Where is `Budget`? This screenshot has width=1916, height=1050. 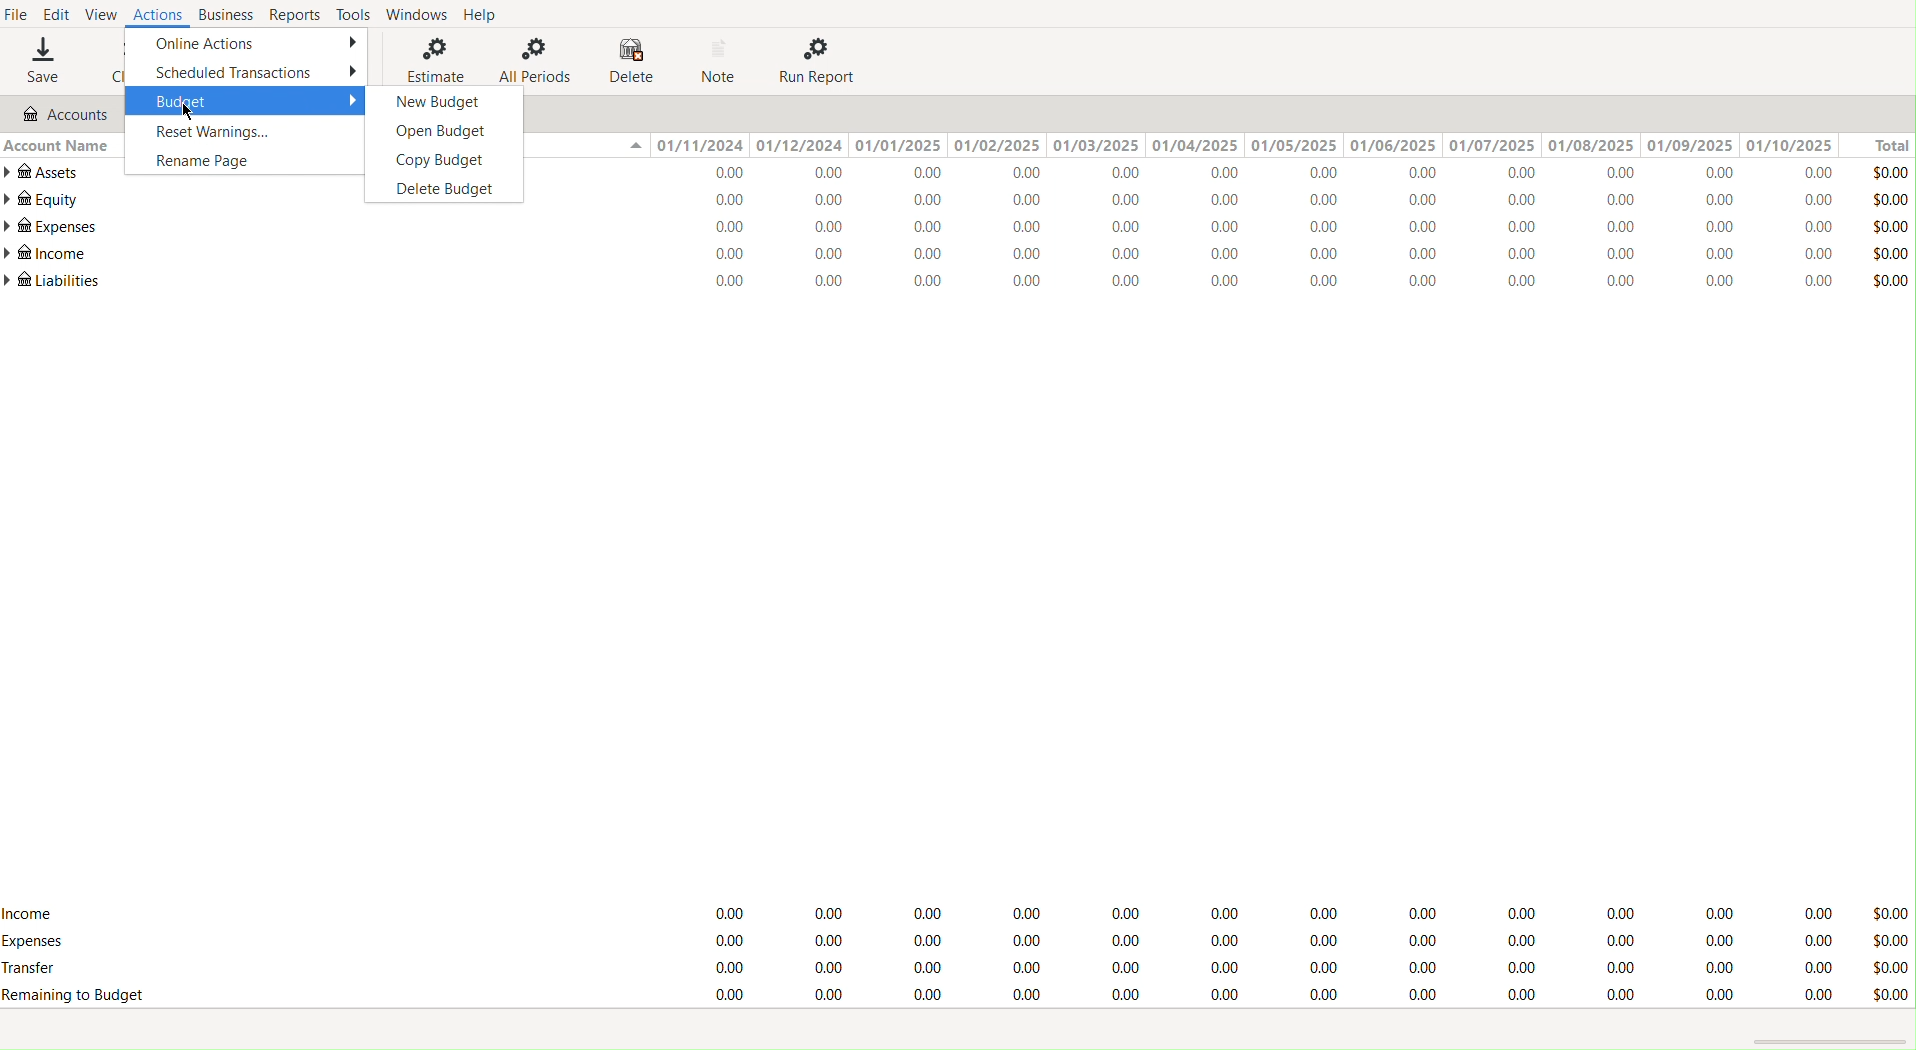 Budget is located at coordinates (248, 101).